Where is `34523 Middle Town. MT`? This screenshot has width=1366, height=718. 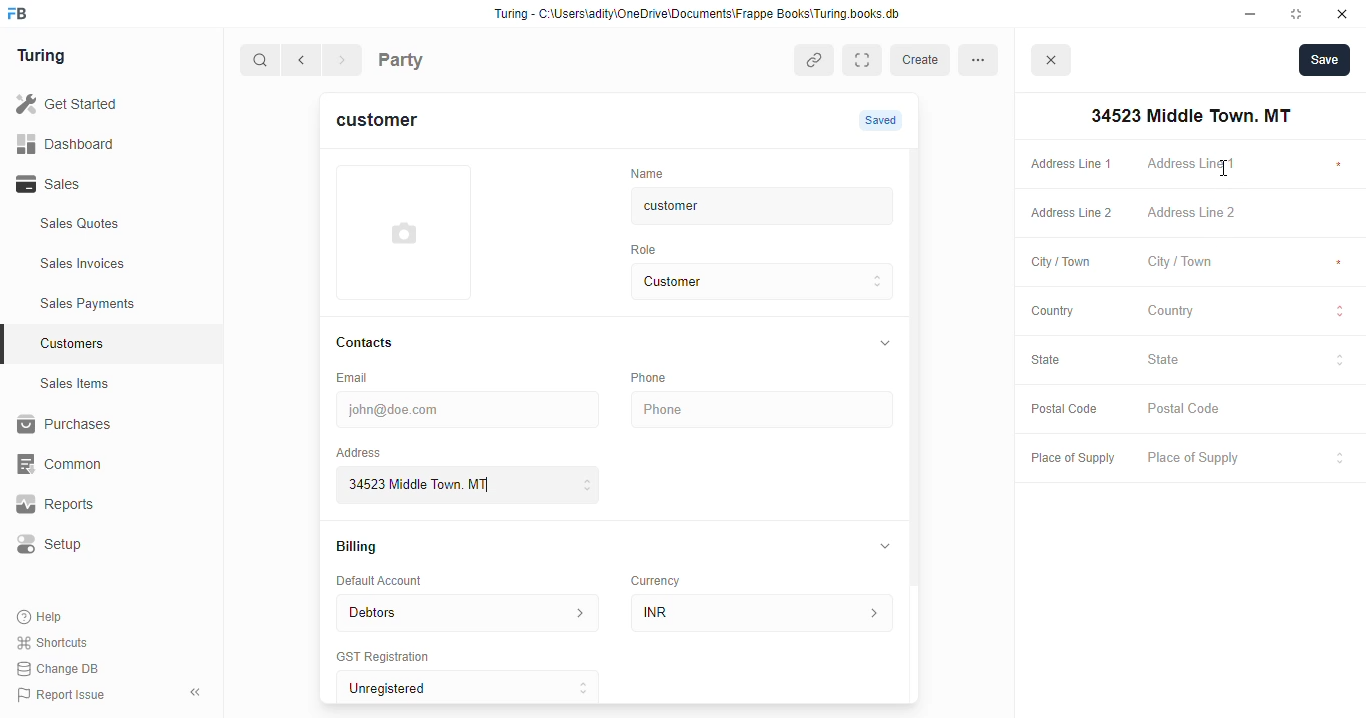
34523 Middle Town. MT is located at coordinates (471, 484).